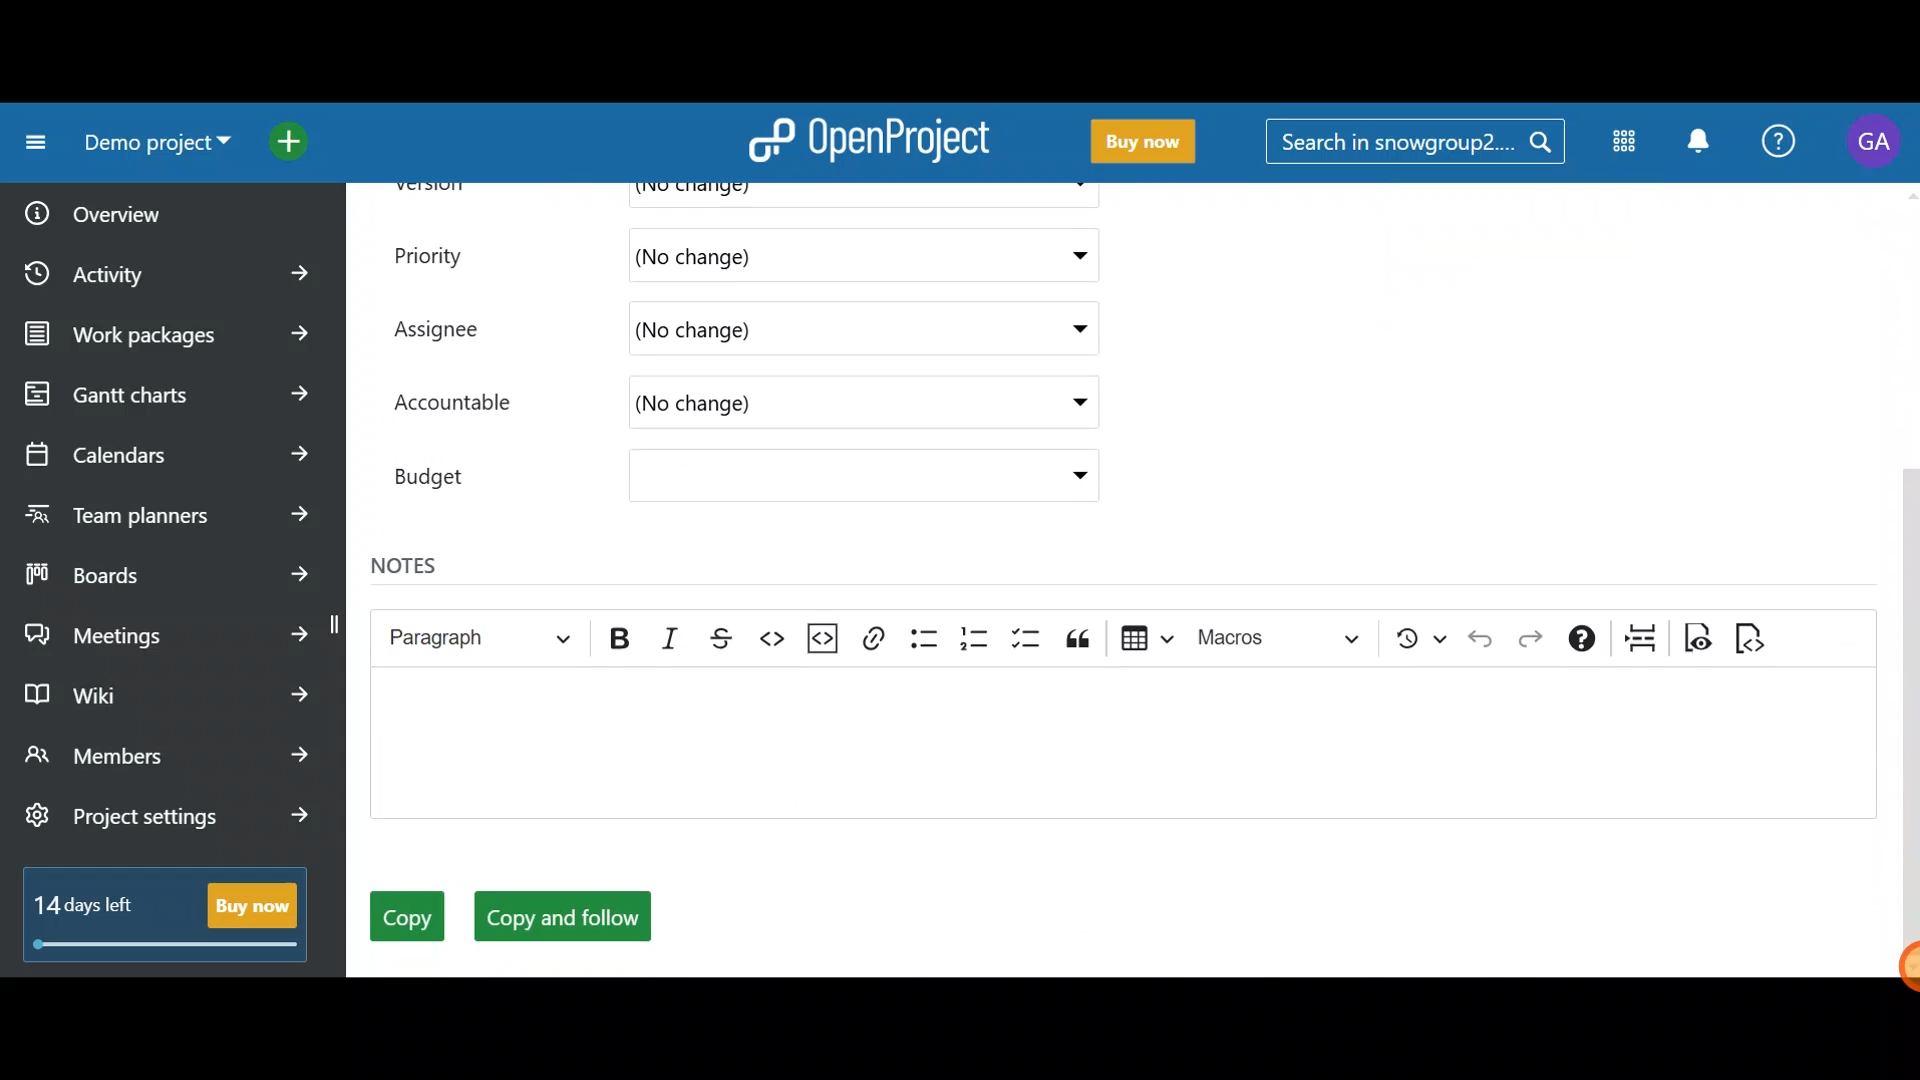 Image resolution: width=1920 pixels, height=1080 pixels. What do you see at coordinates (410, 913) in the screenshot?
I see `Copy` at bounding box center [410, 913].